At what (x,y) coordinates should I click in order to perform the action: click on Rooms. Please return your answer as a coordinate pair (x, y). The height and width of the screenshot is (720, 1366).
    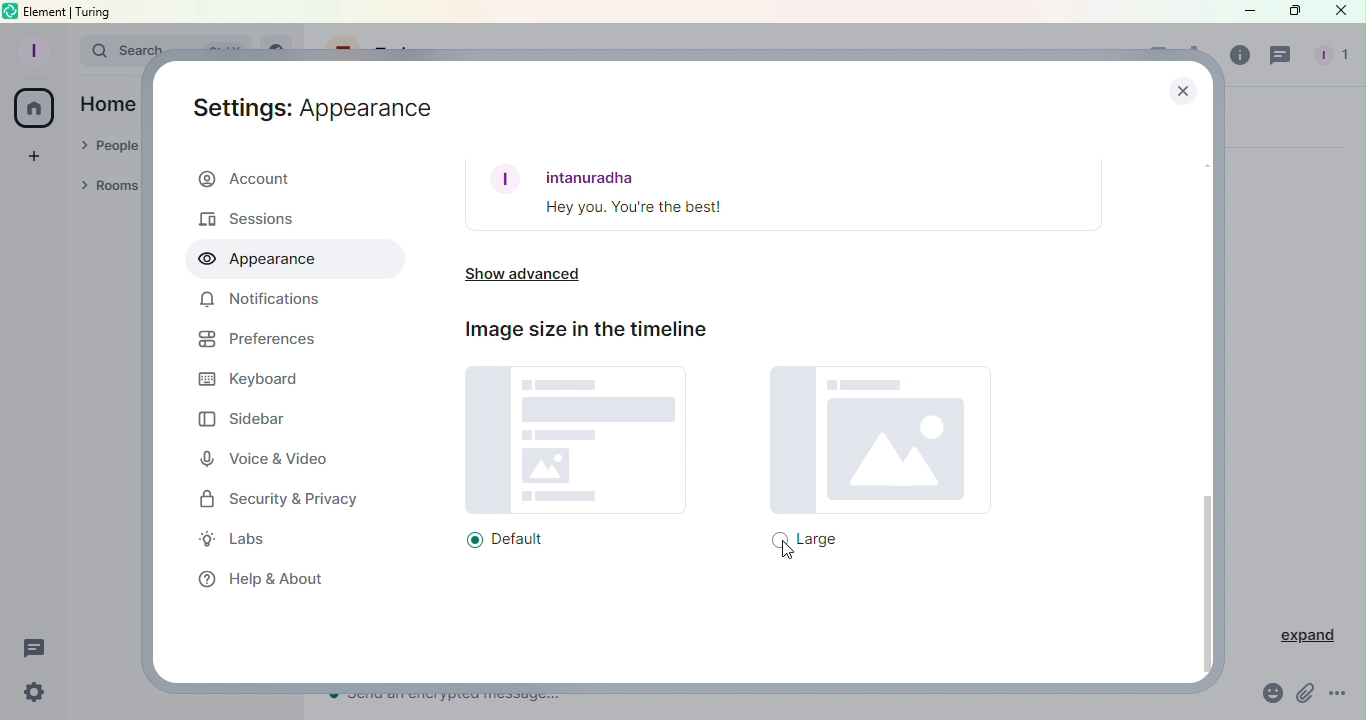
    Looking at the image, I should click on (112, 188).